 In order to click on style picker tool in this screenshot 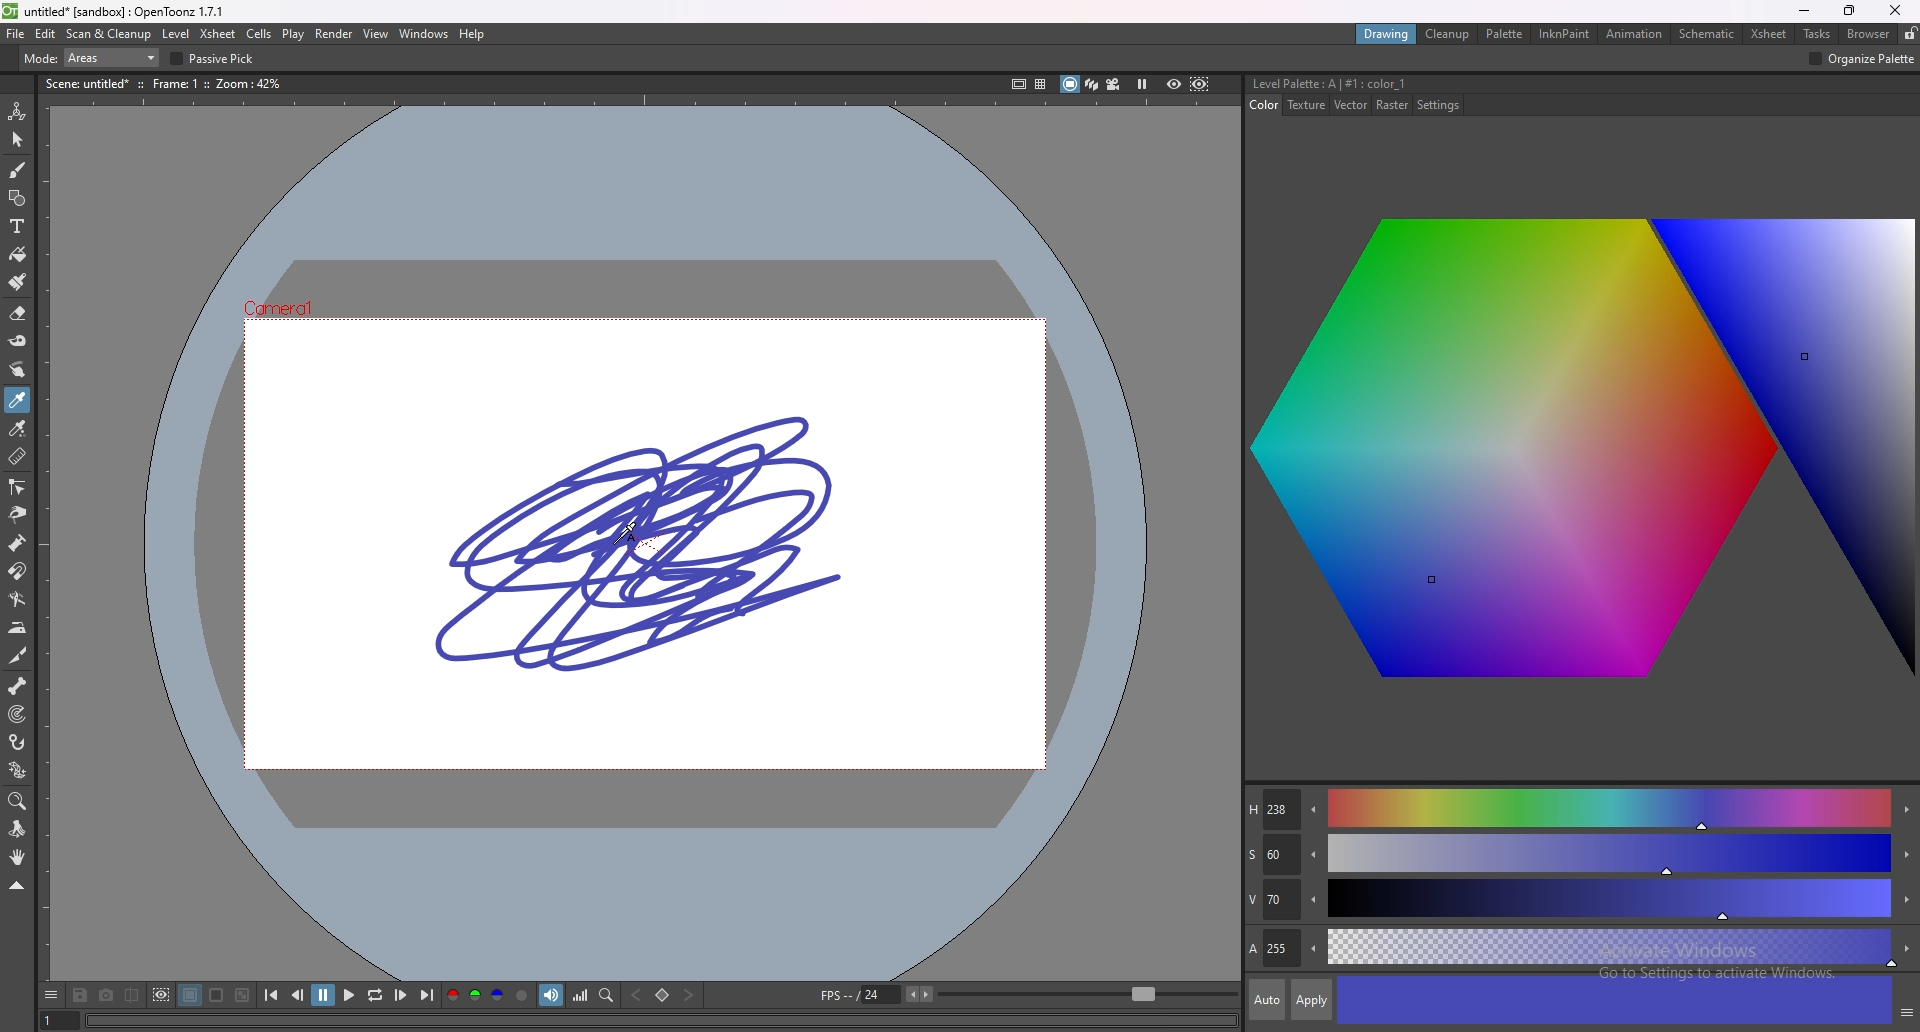, I will do `click(18, 400)`.